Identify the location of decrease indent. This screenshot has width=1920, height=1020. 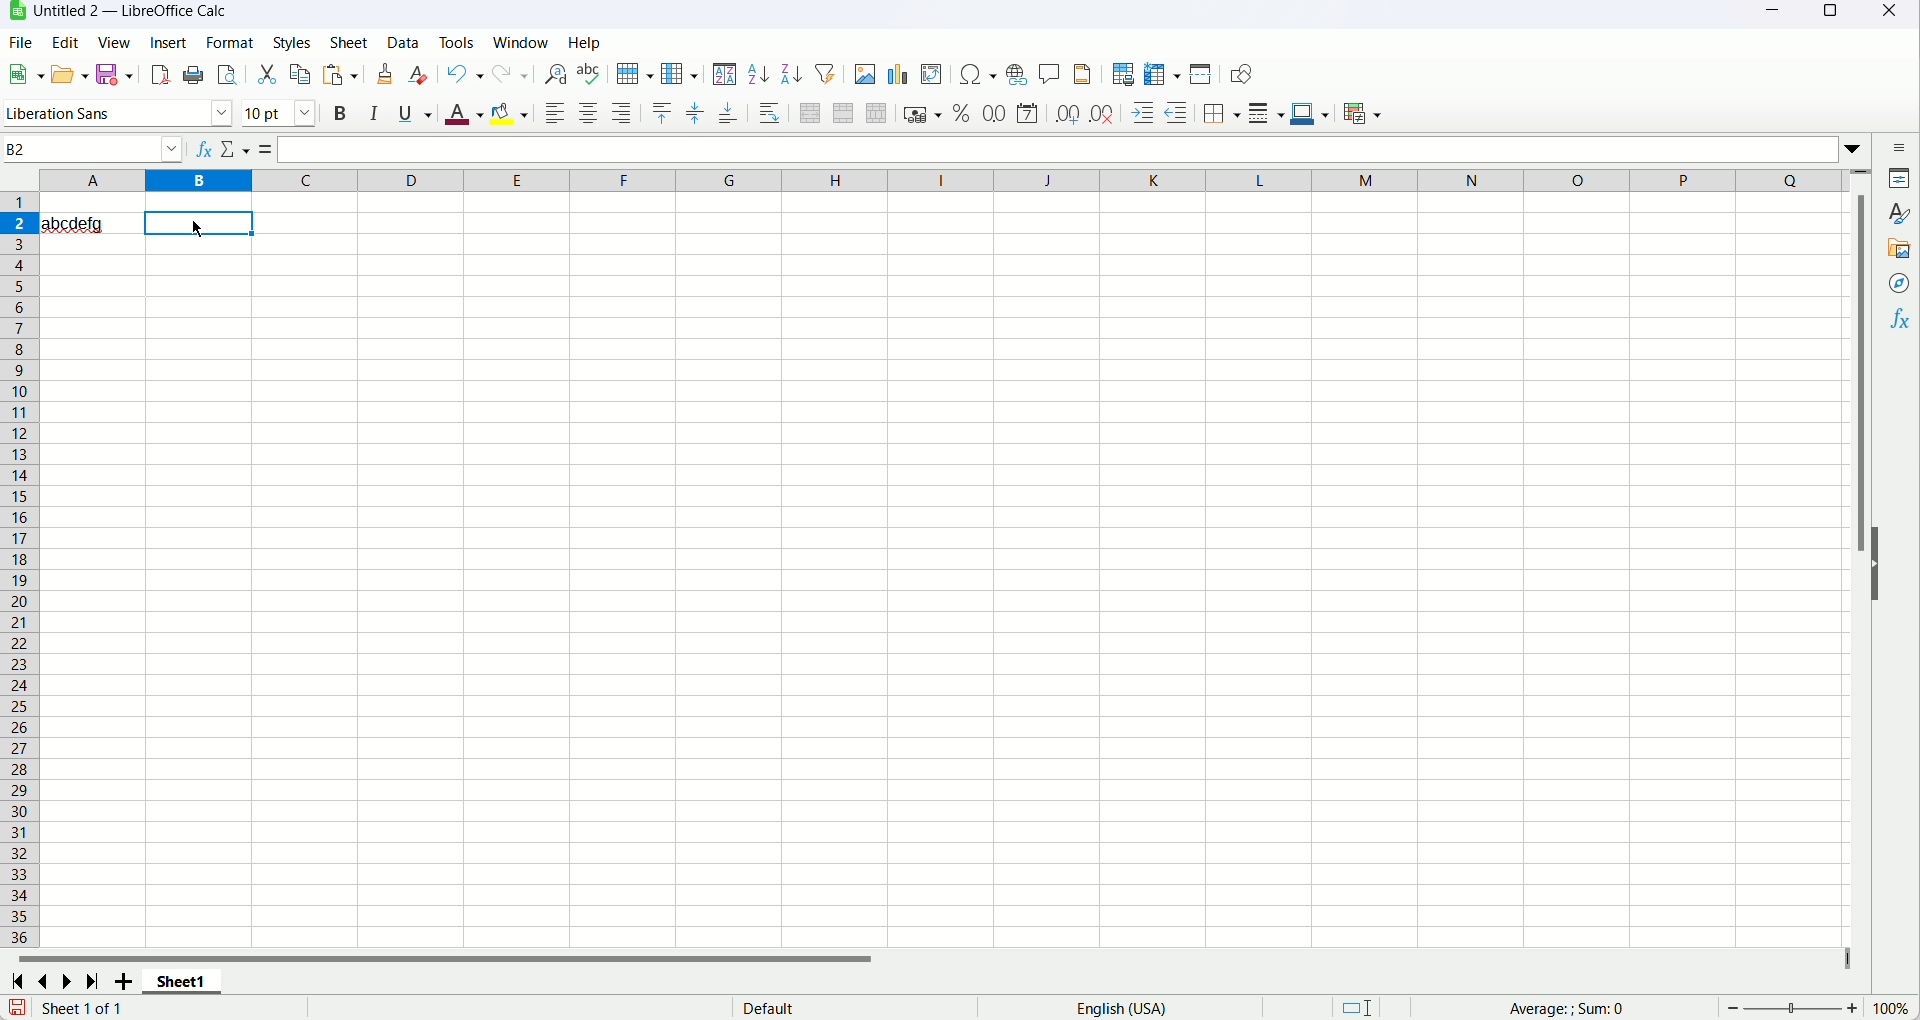
(1144, 113).